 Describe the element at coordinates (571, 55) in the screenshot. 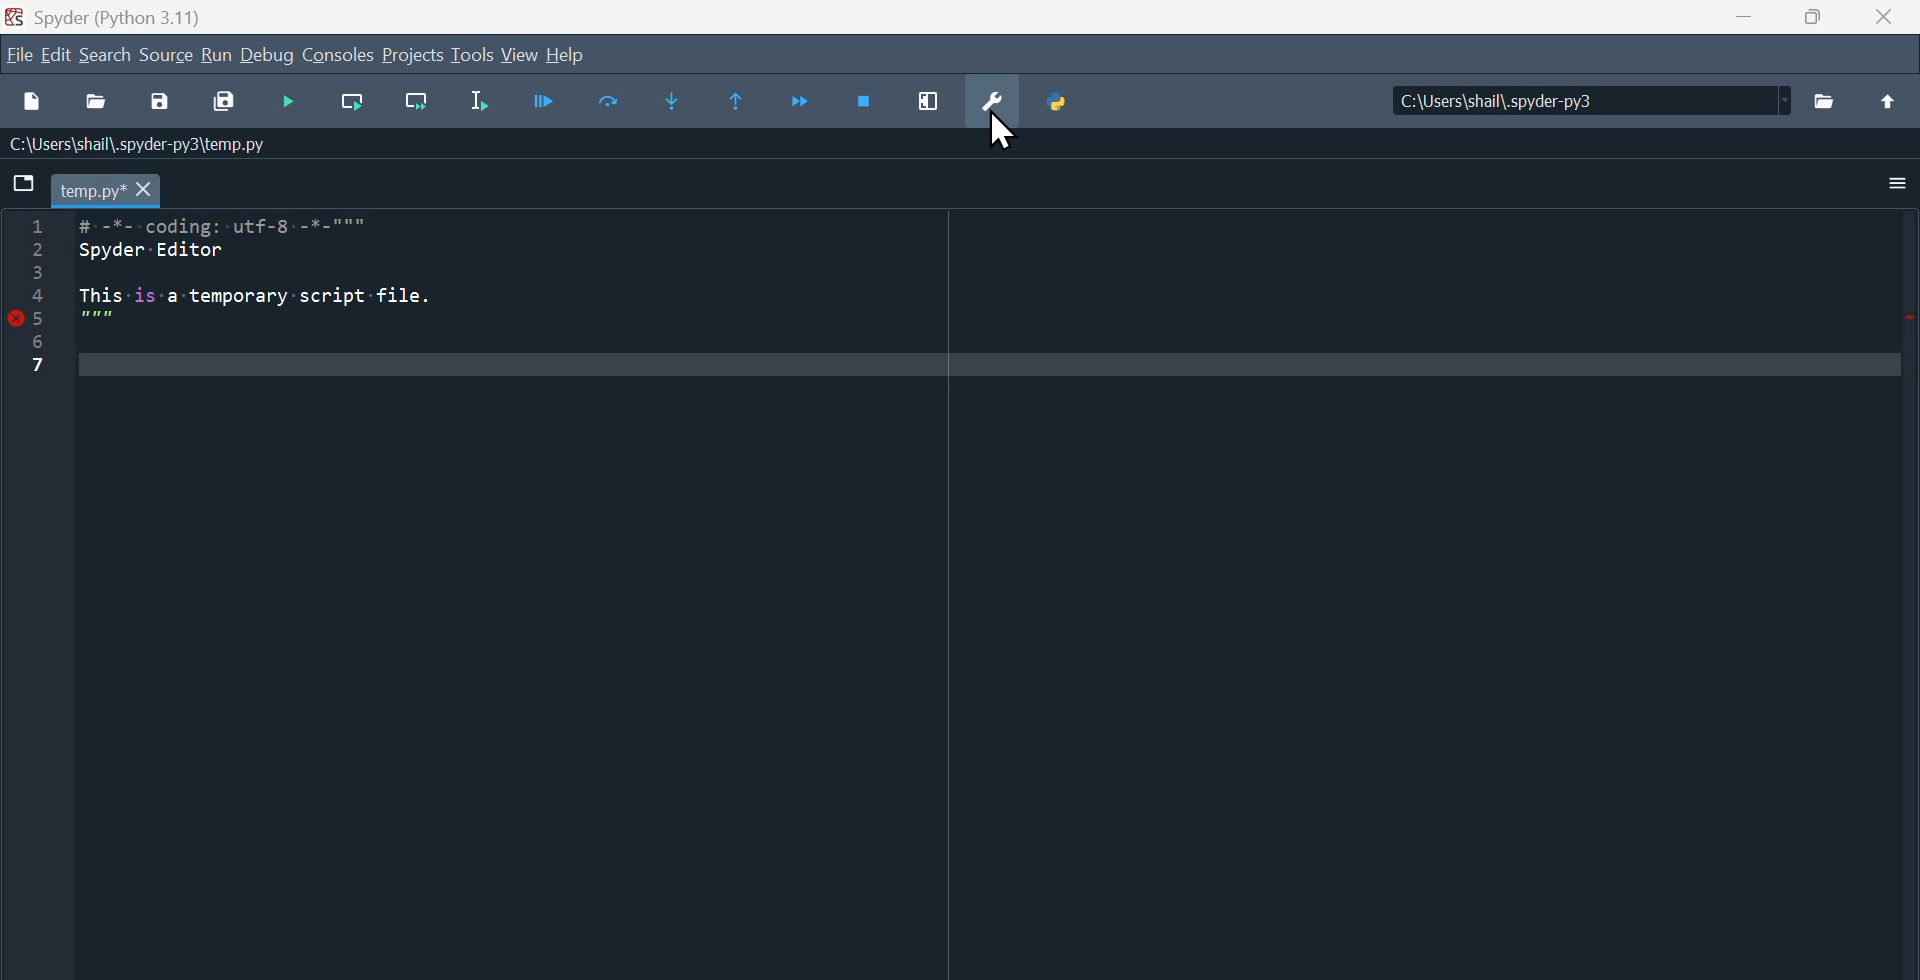

I see `help` at that location.